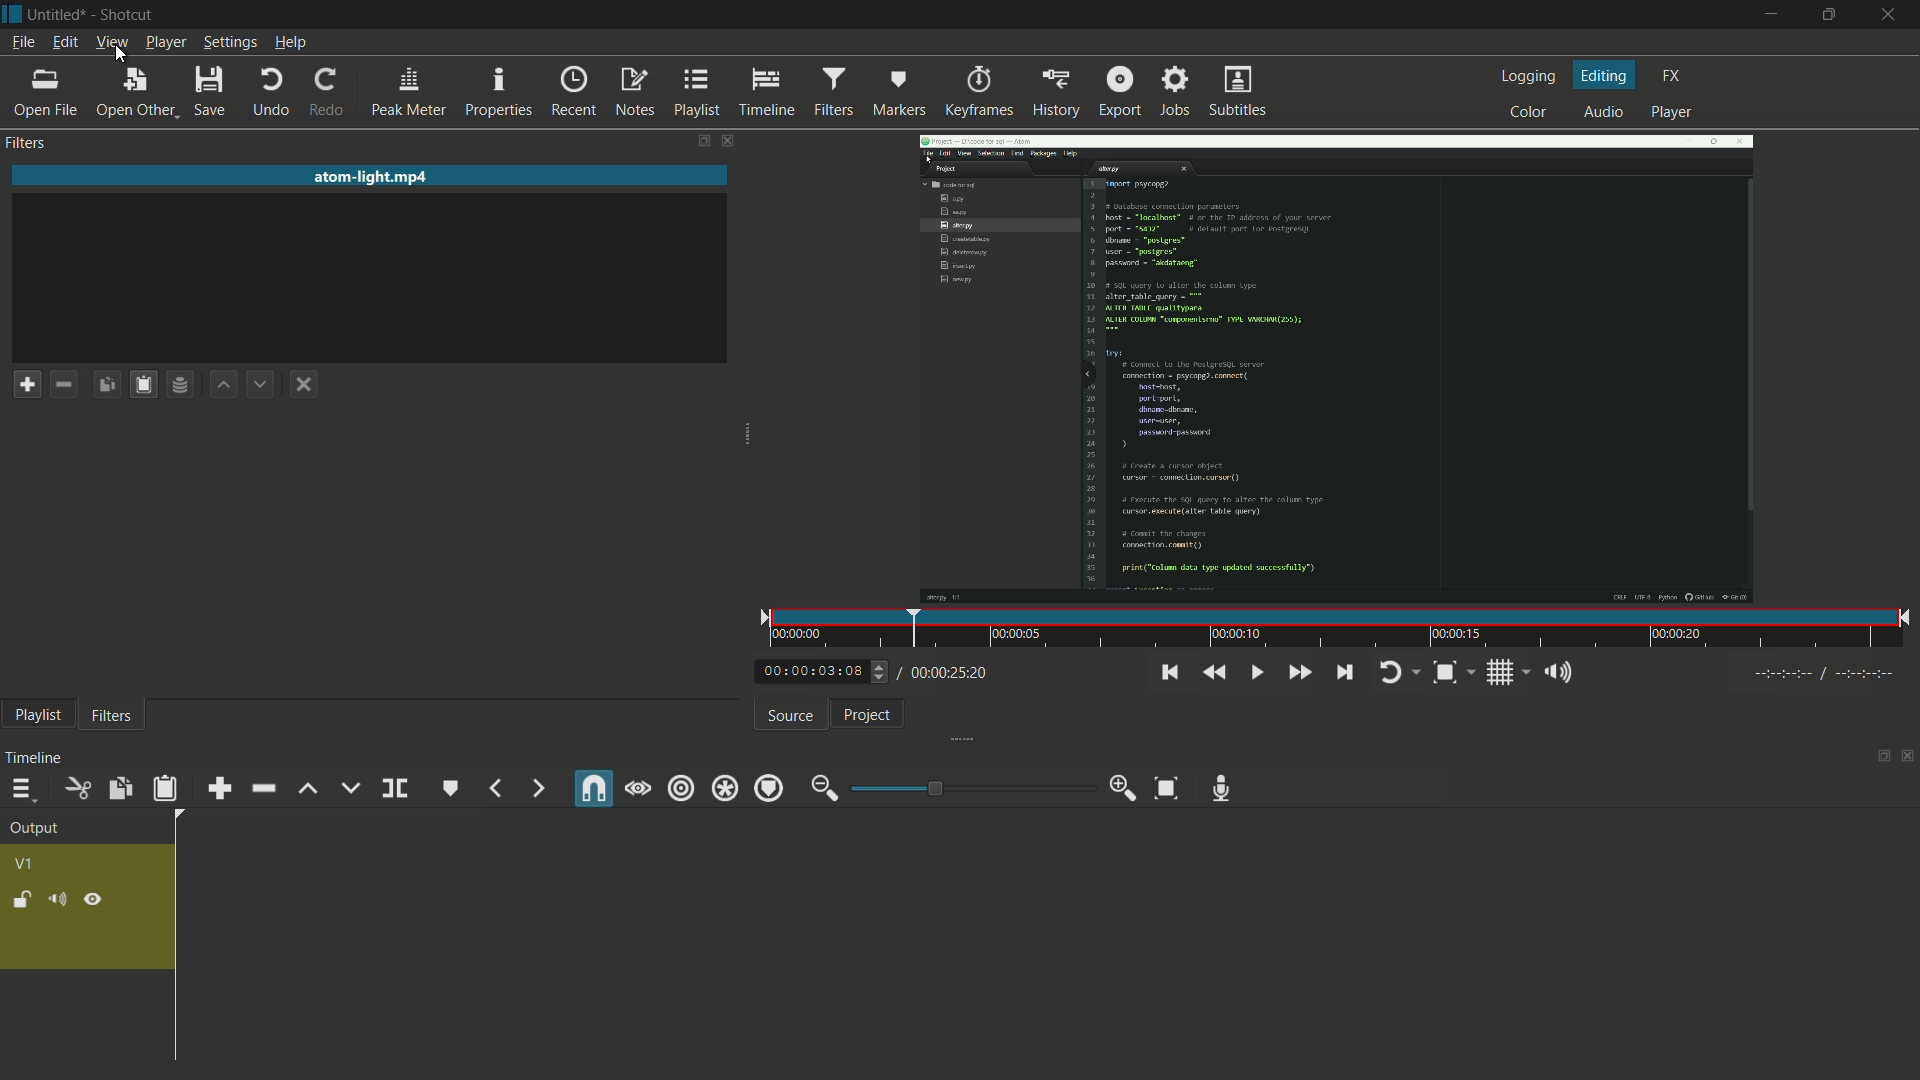 This screenshot has width=1920, height=1080. What do you see at coordinates (1300, 673) in the screenshot?
I see `quickly play forward` at bounding box center [1300, 673].